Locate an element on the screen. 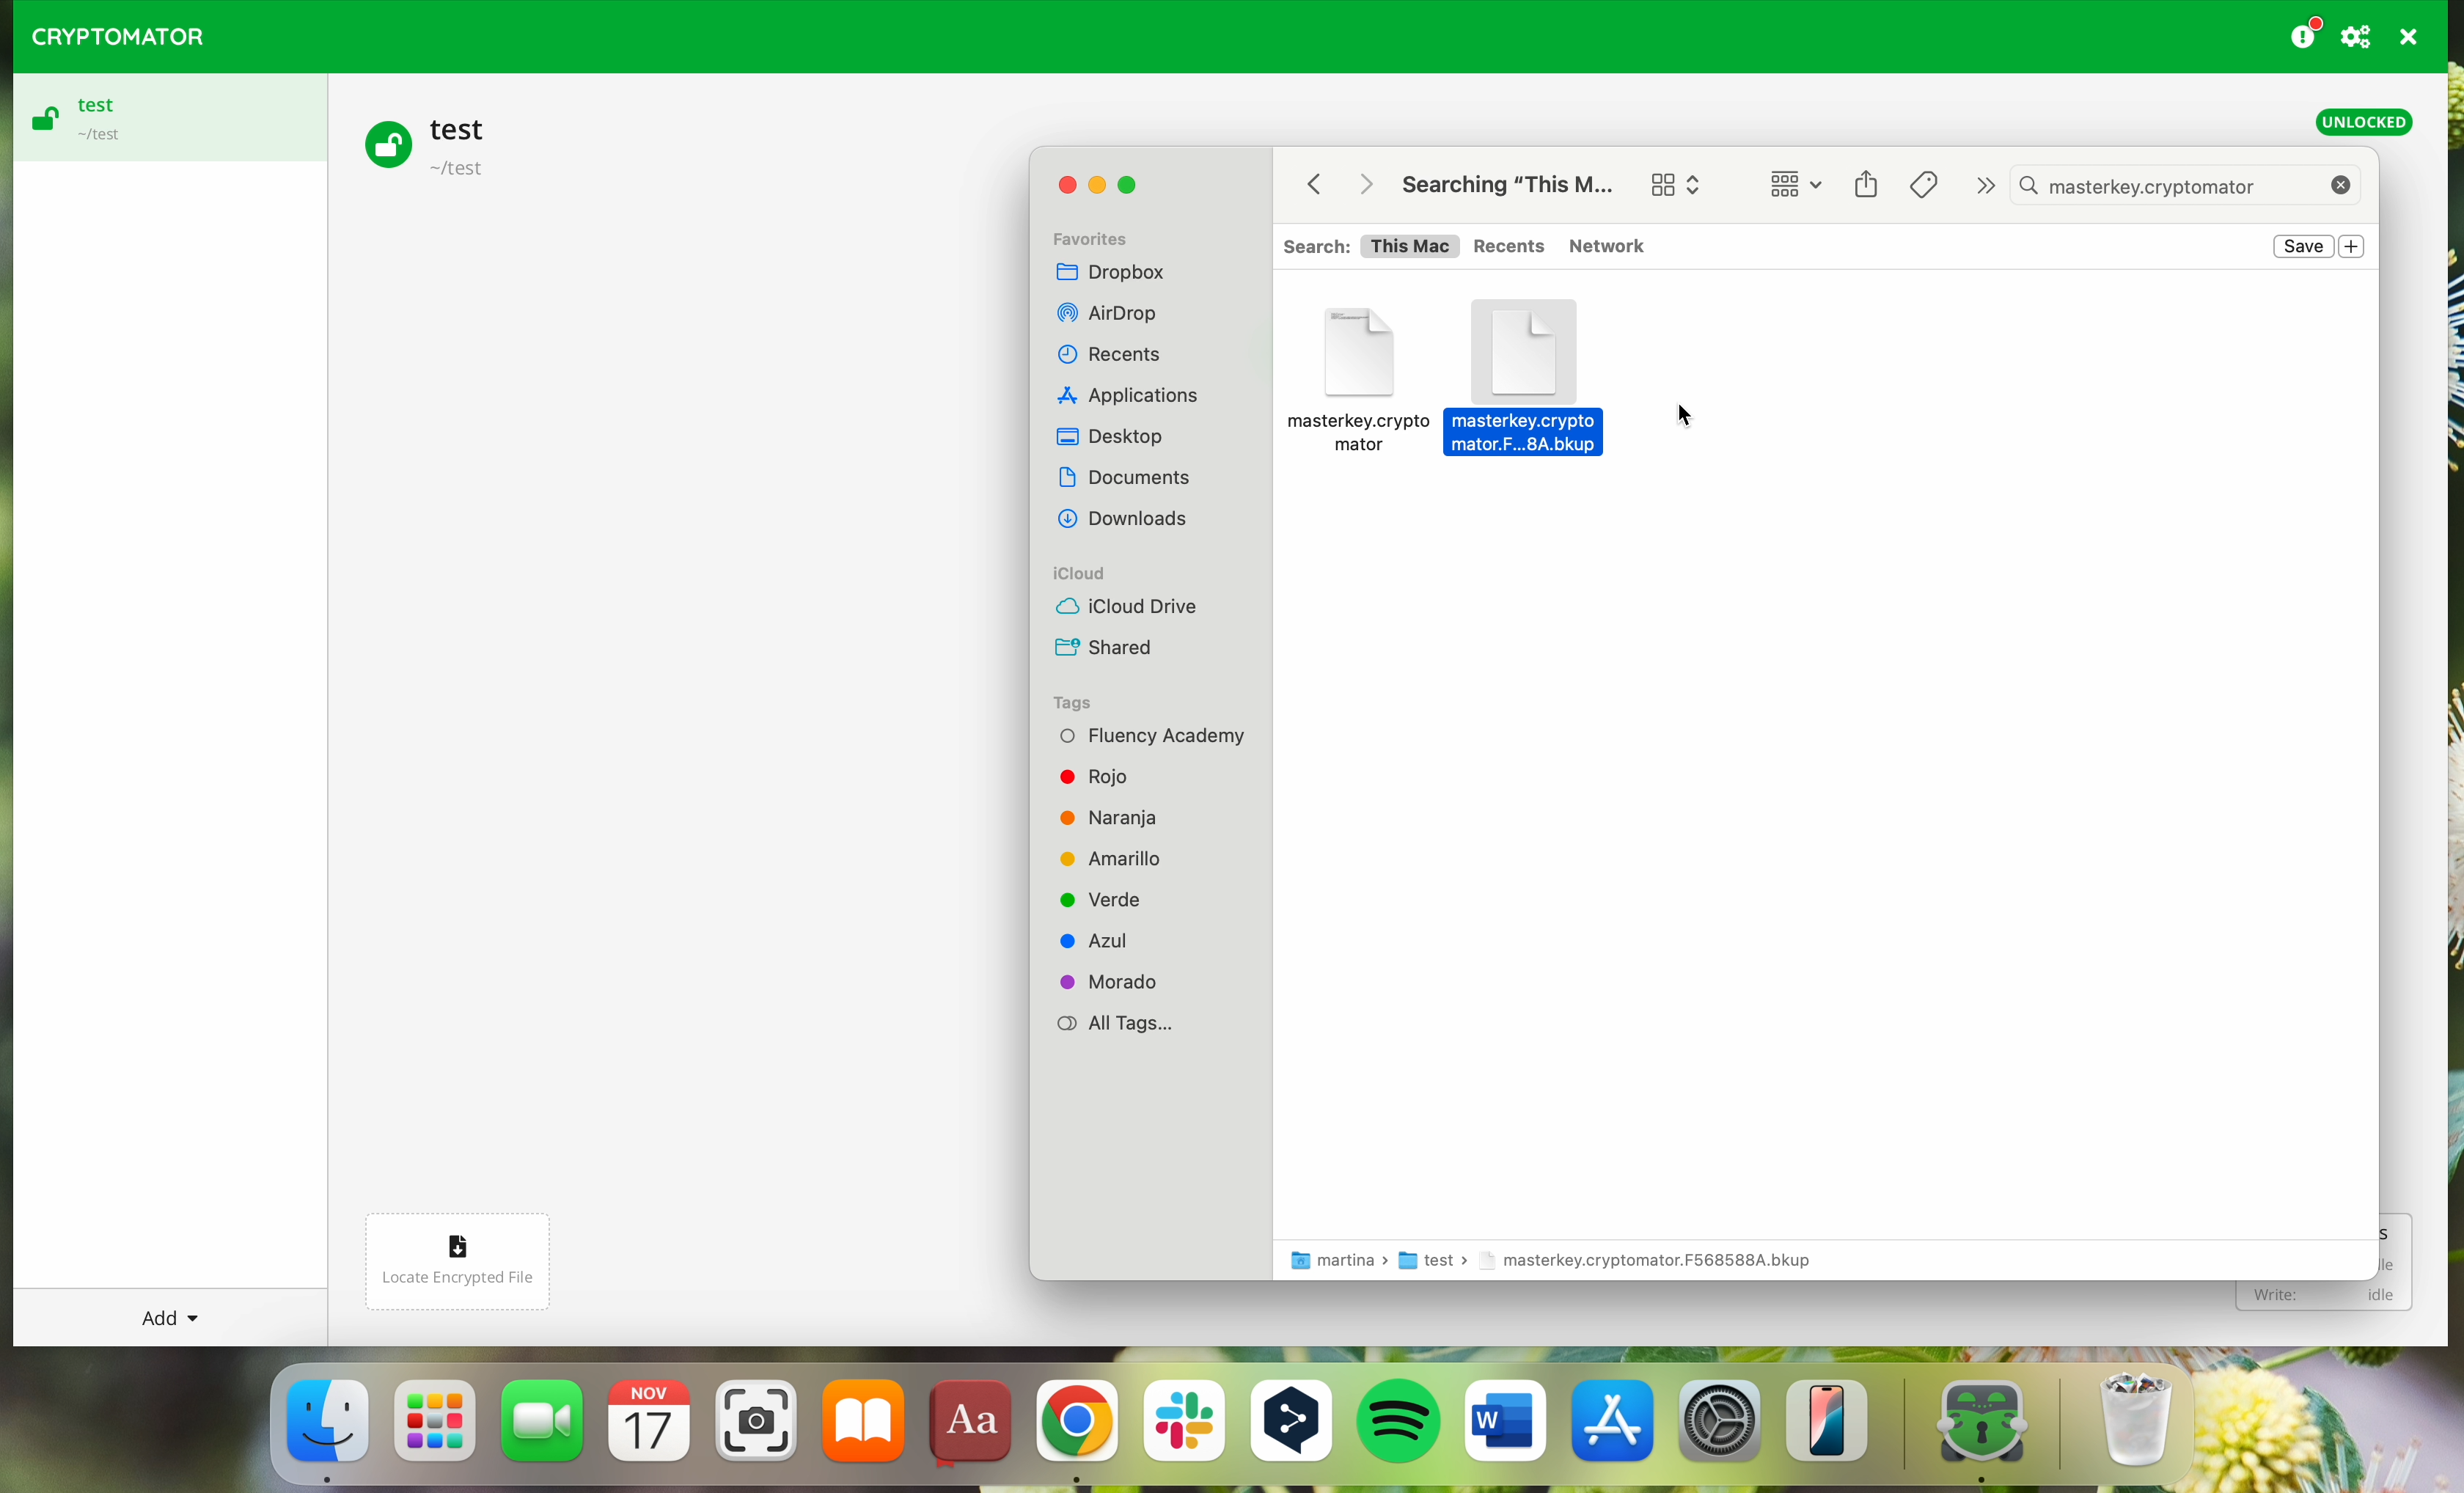 The height and width of the screenshot is (1493, 2464). launchpad is located at coordinates (437, 1433).